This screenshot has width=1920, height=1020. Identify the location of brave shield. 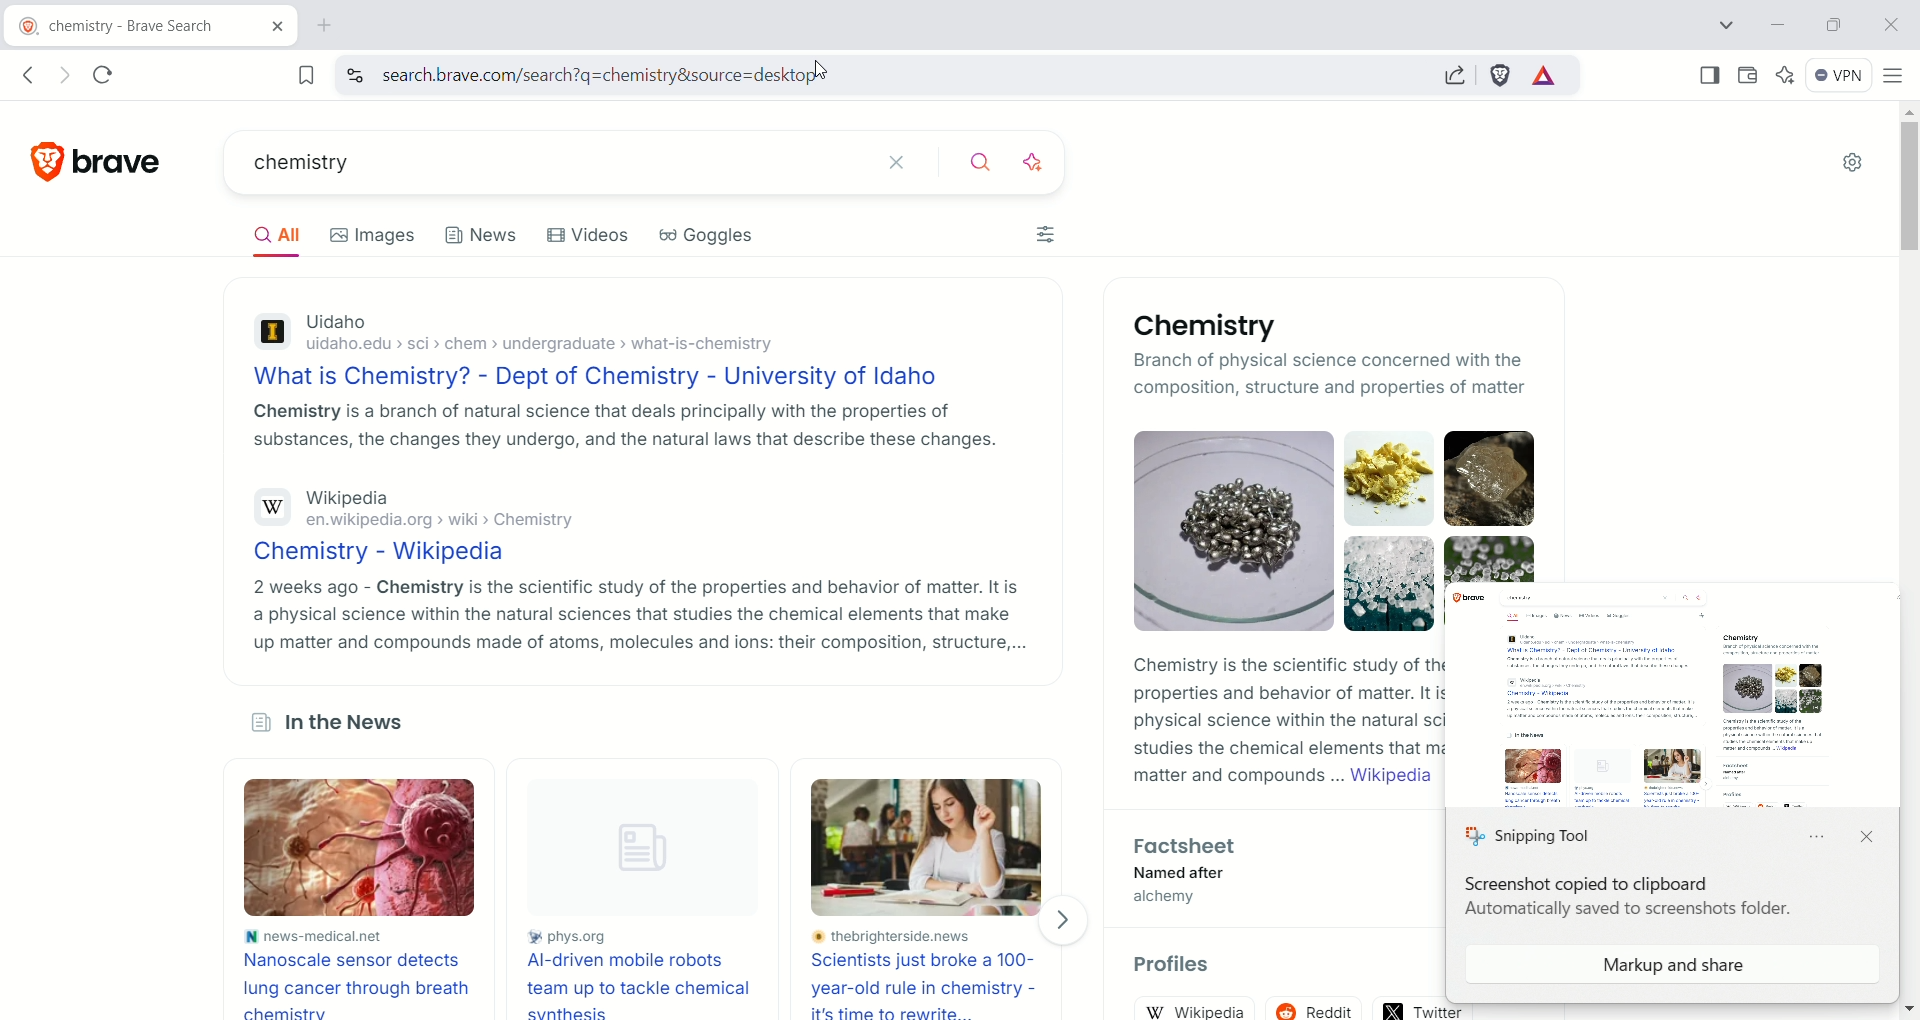
(1501, 75).